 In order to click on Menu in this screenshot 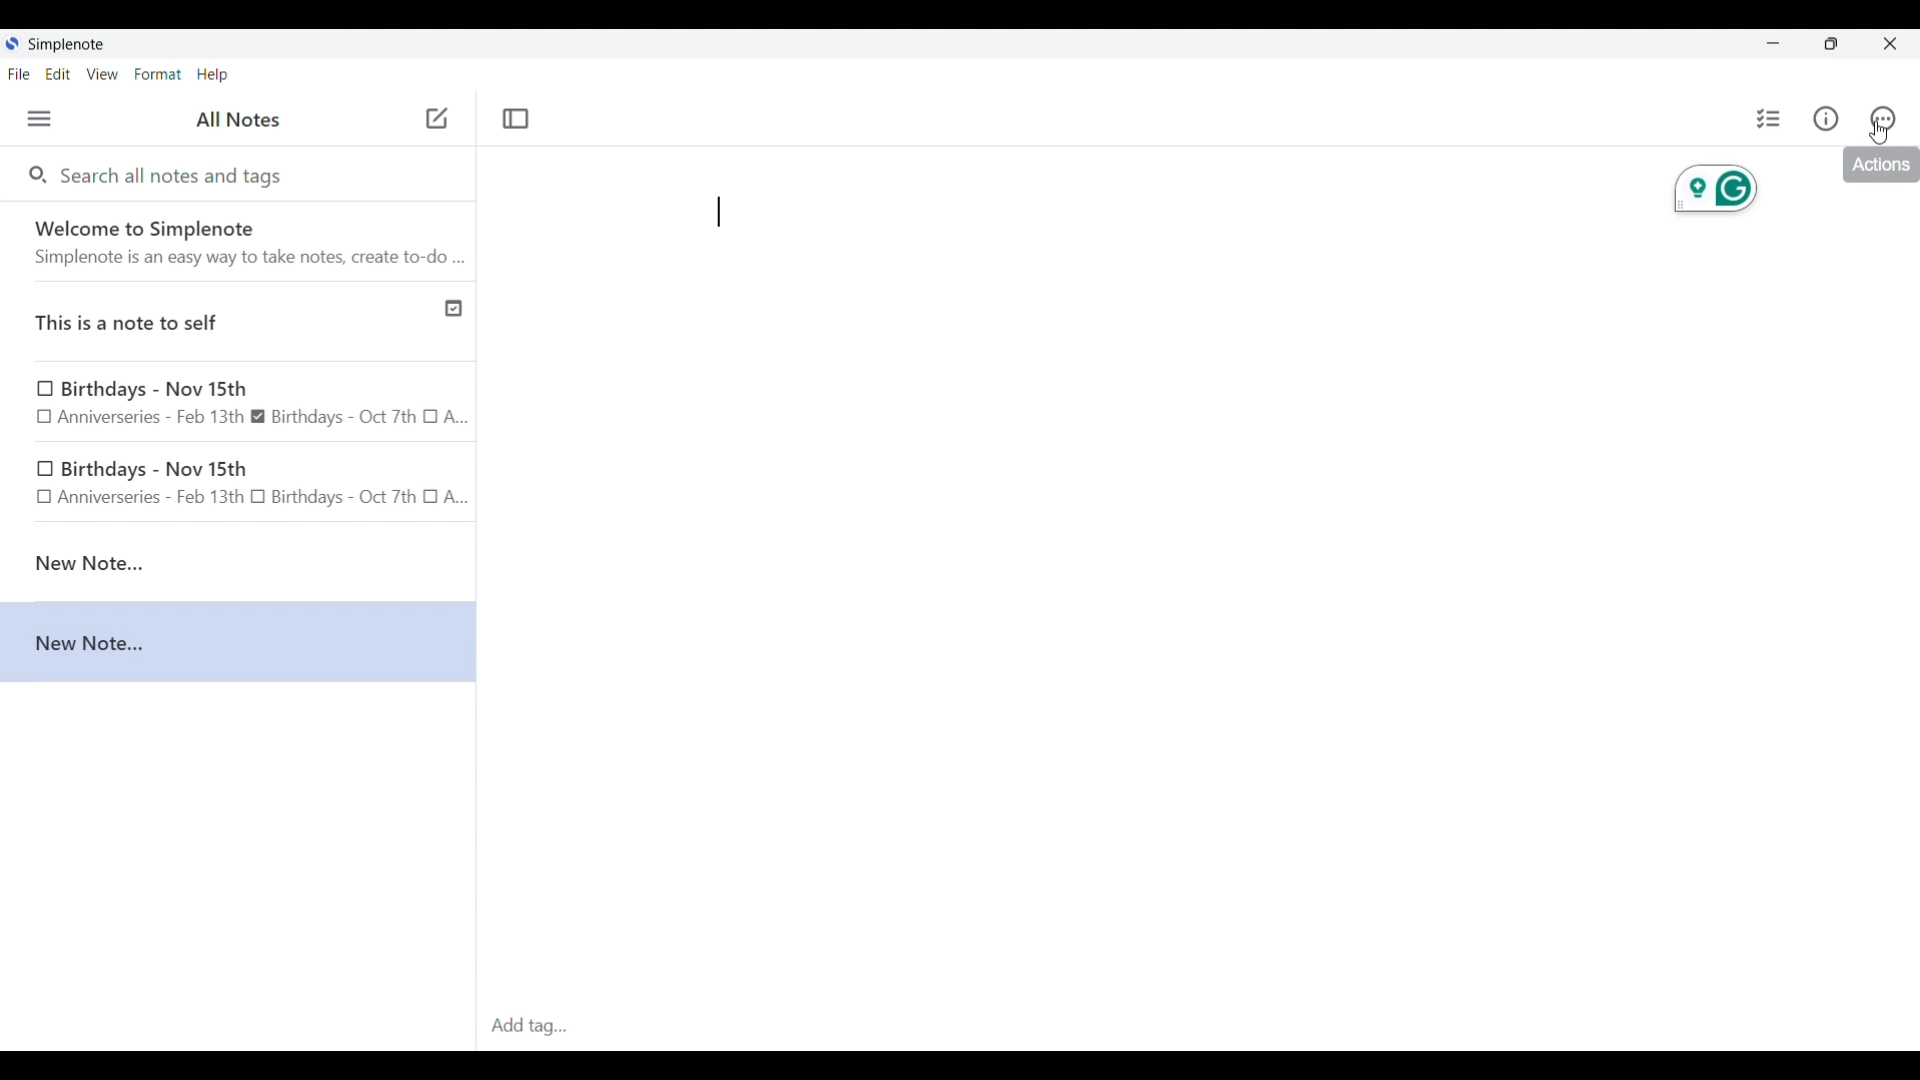, I will do `click(39, 118)`.